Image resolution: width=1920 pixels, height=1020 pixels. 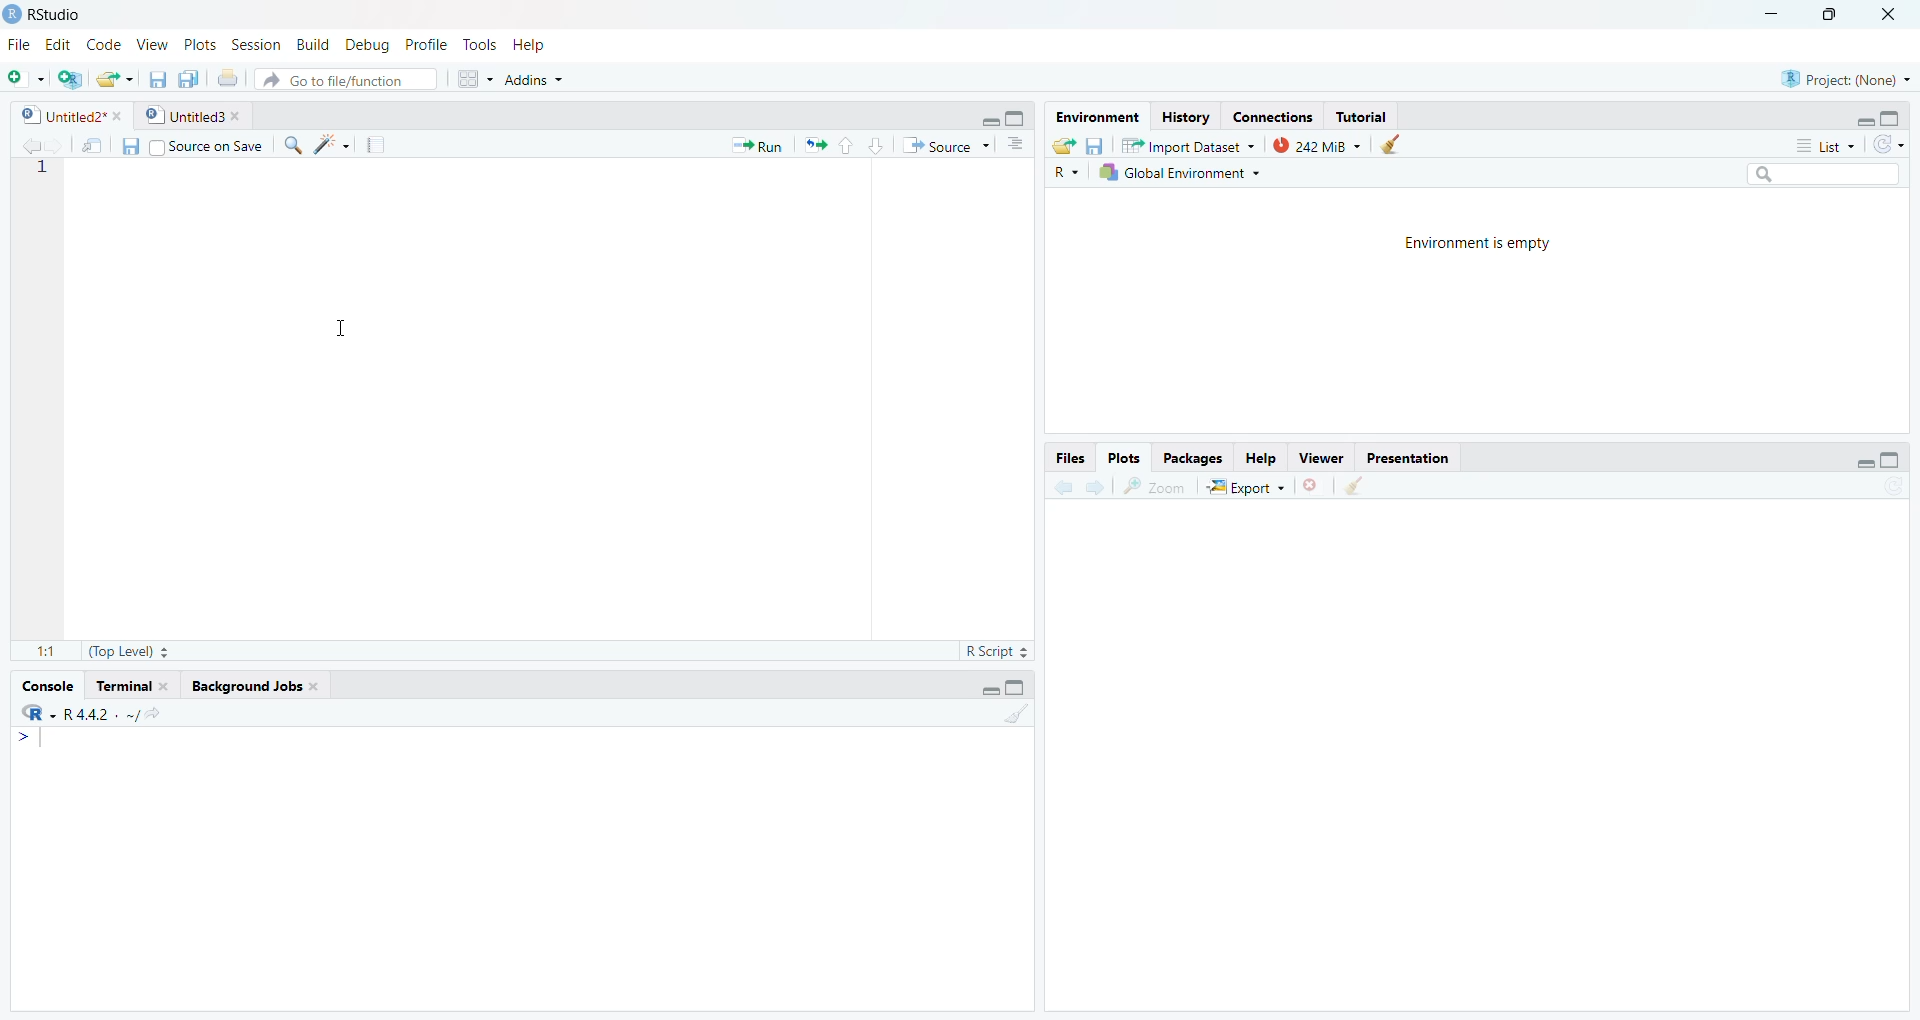 I want to click on Export, so click(x=1245, y=486).